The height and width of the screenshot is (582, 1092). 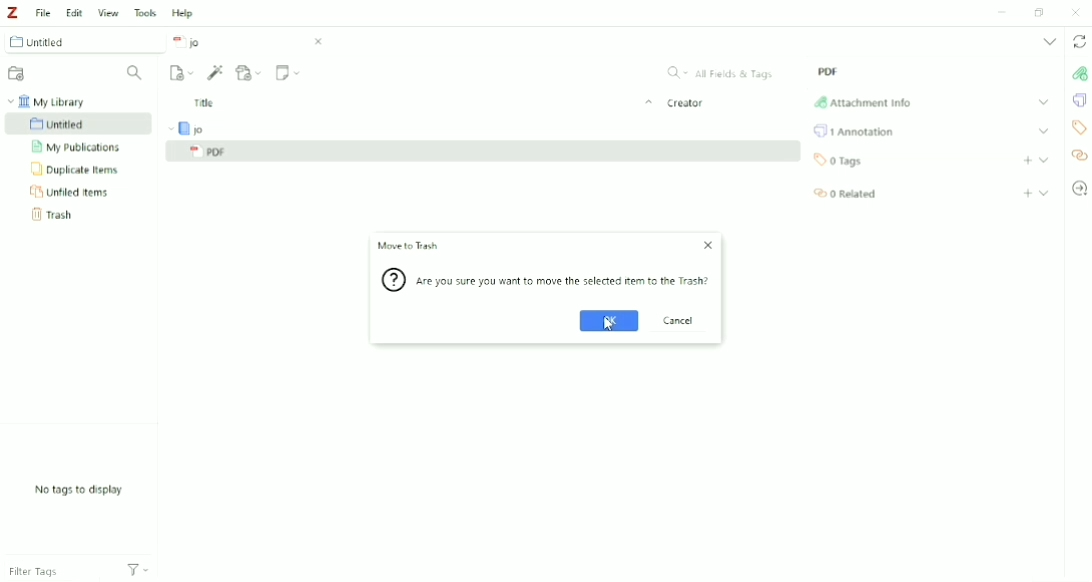 What do you see at coordinates (83, 42) in the screenshot?
I see `Untitled` at bounding box center [83, 42].